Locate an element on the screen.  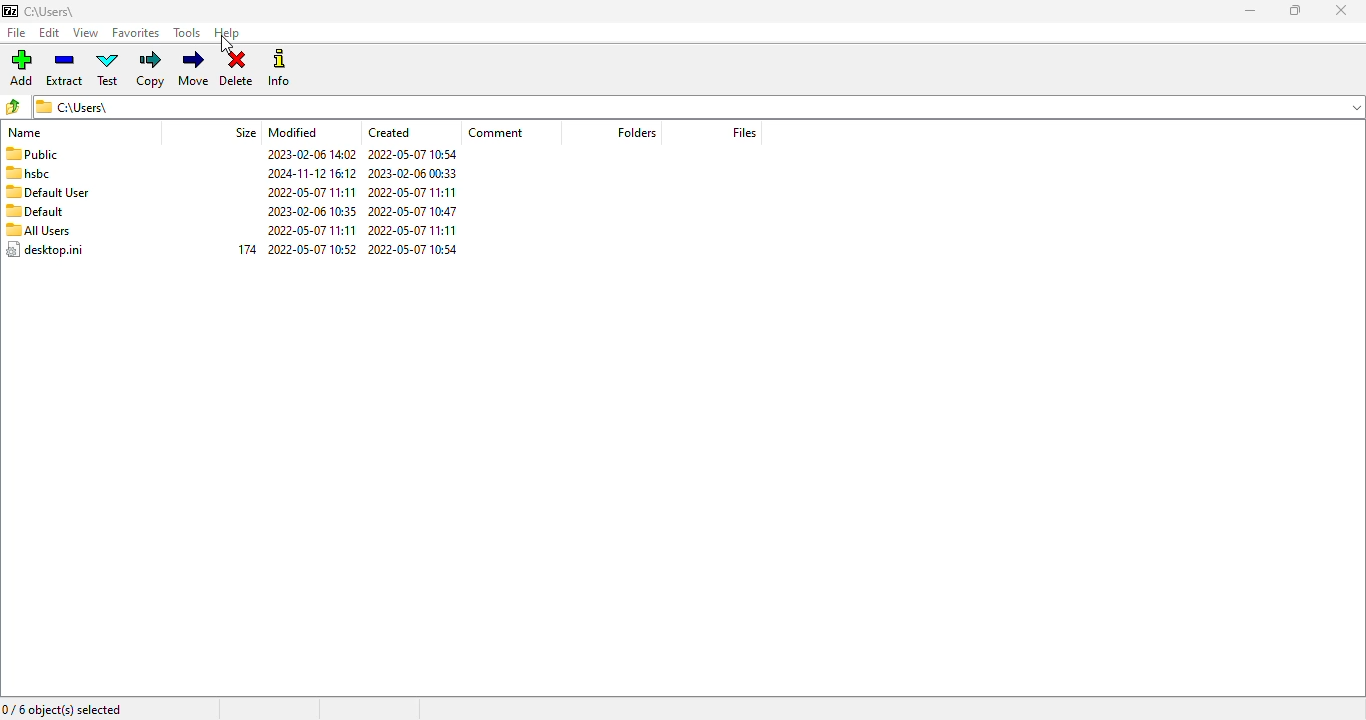
created is located at coordinates (389, 132).